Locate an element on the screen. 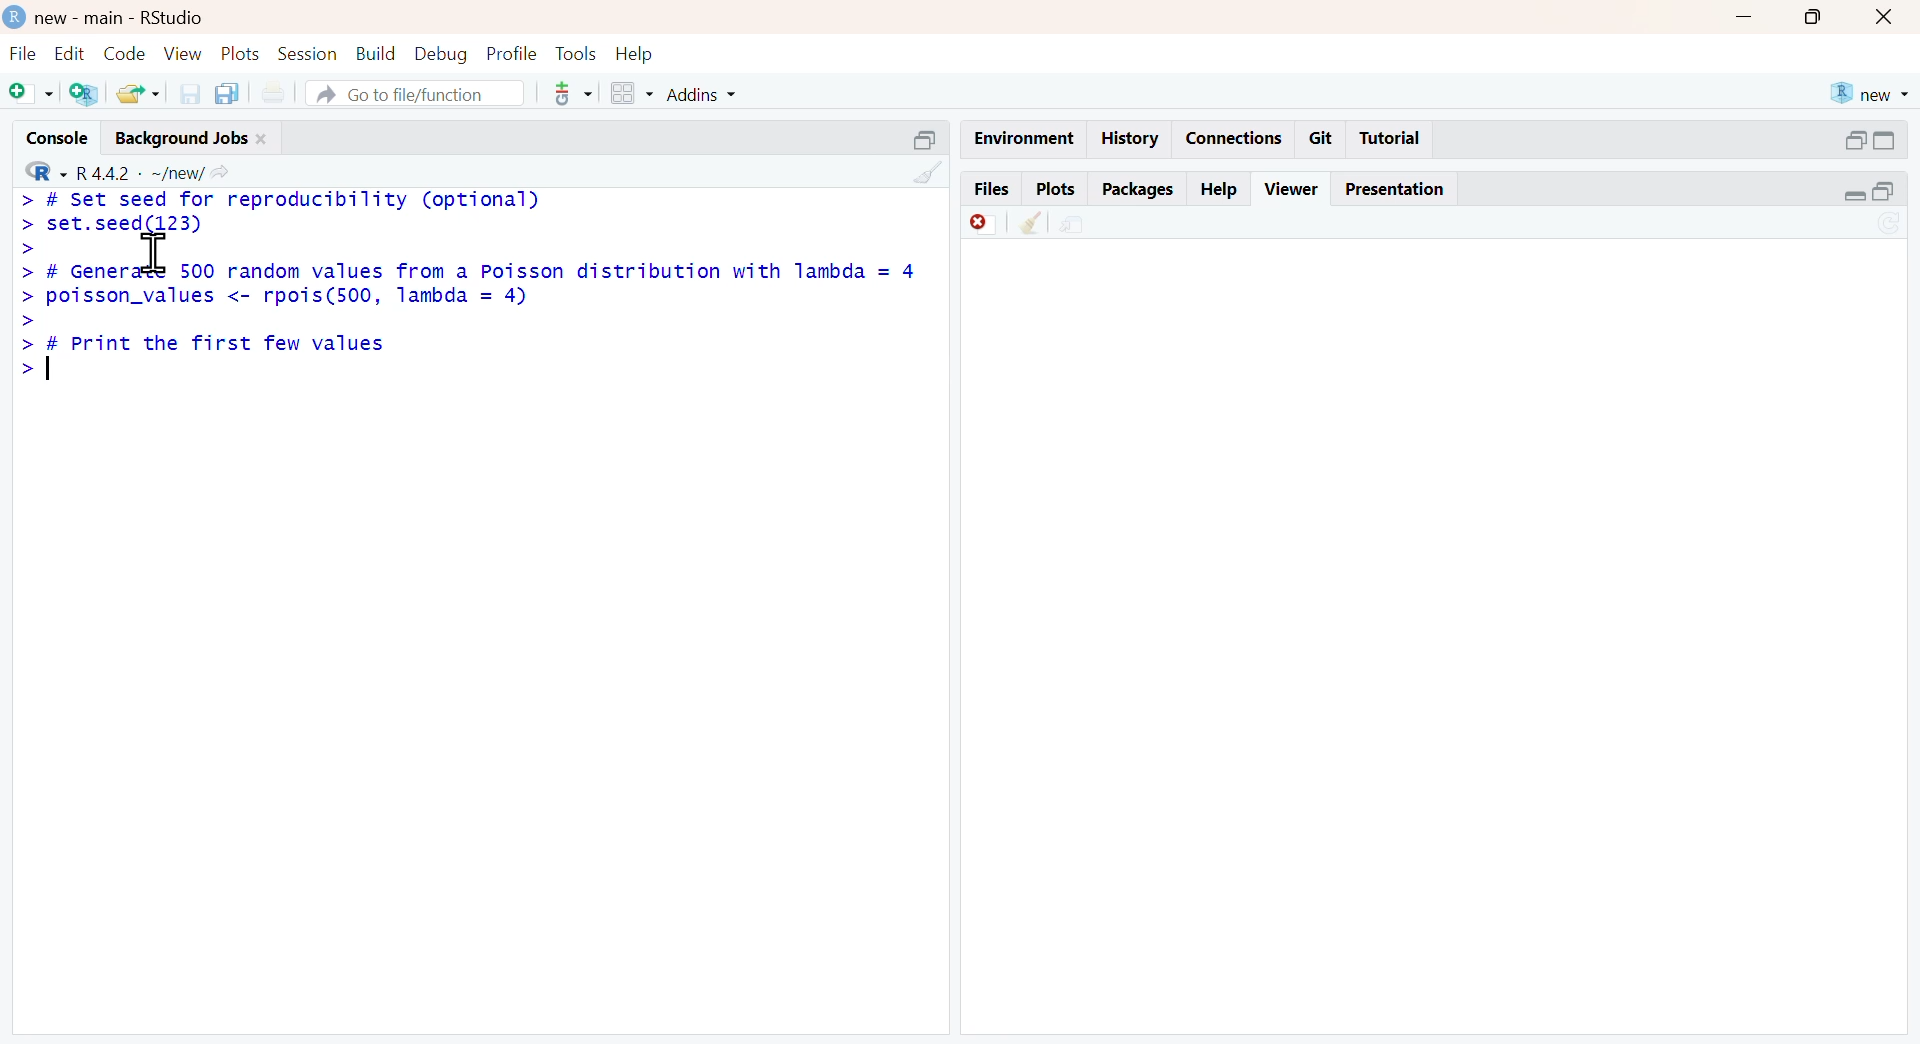 The width and height of the screenshot is (1920, 1044). new is located at coordinates (1871, 95).